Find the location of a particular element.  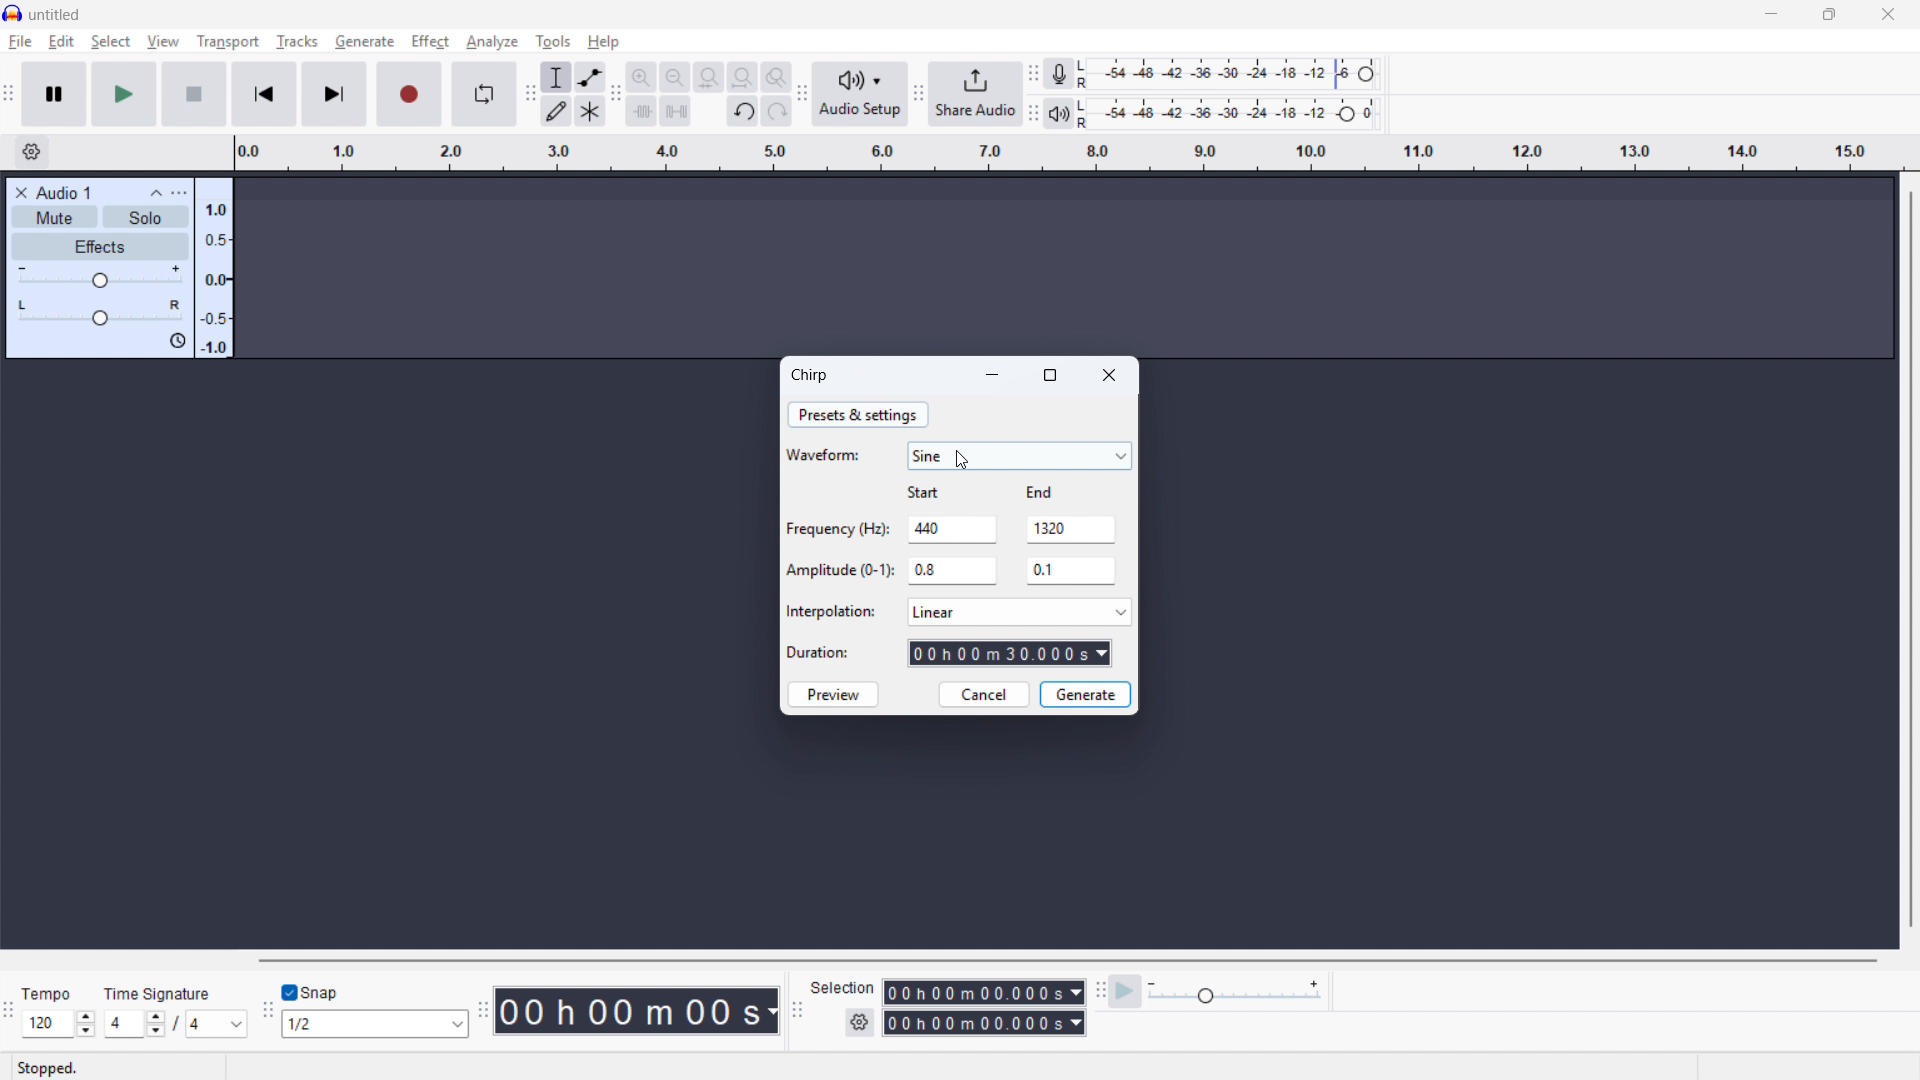

Transport  is located at coordinates (226, 41).